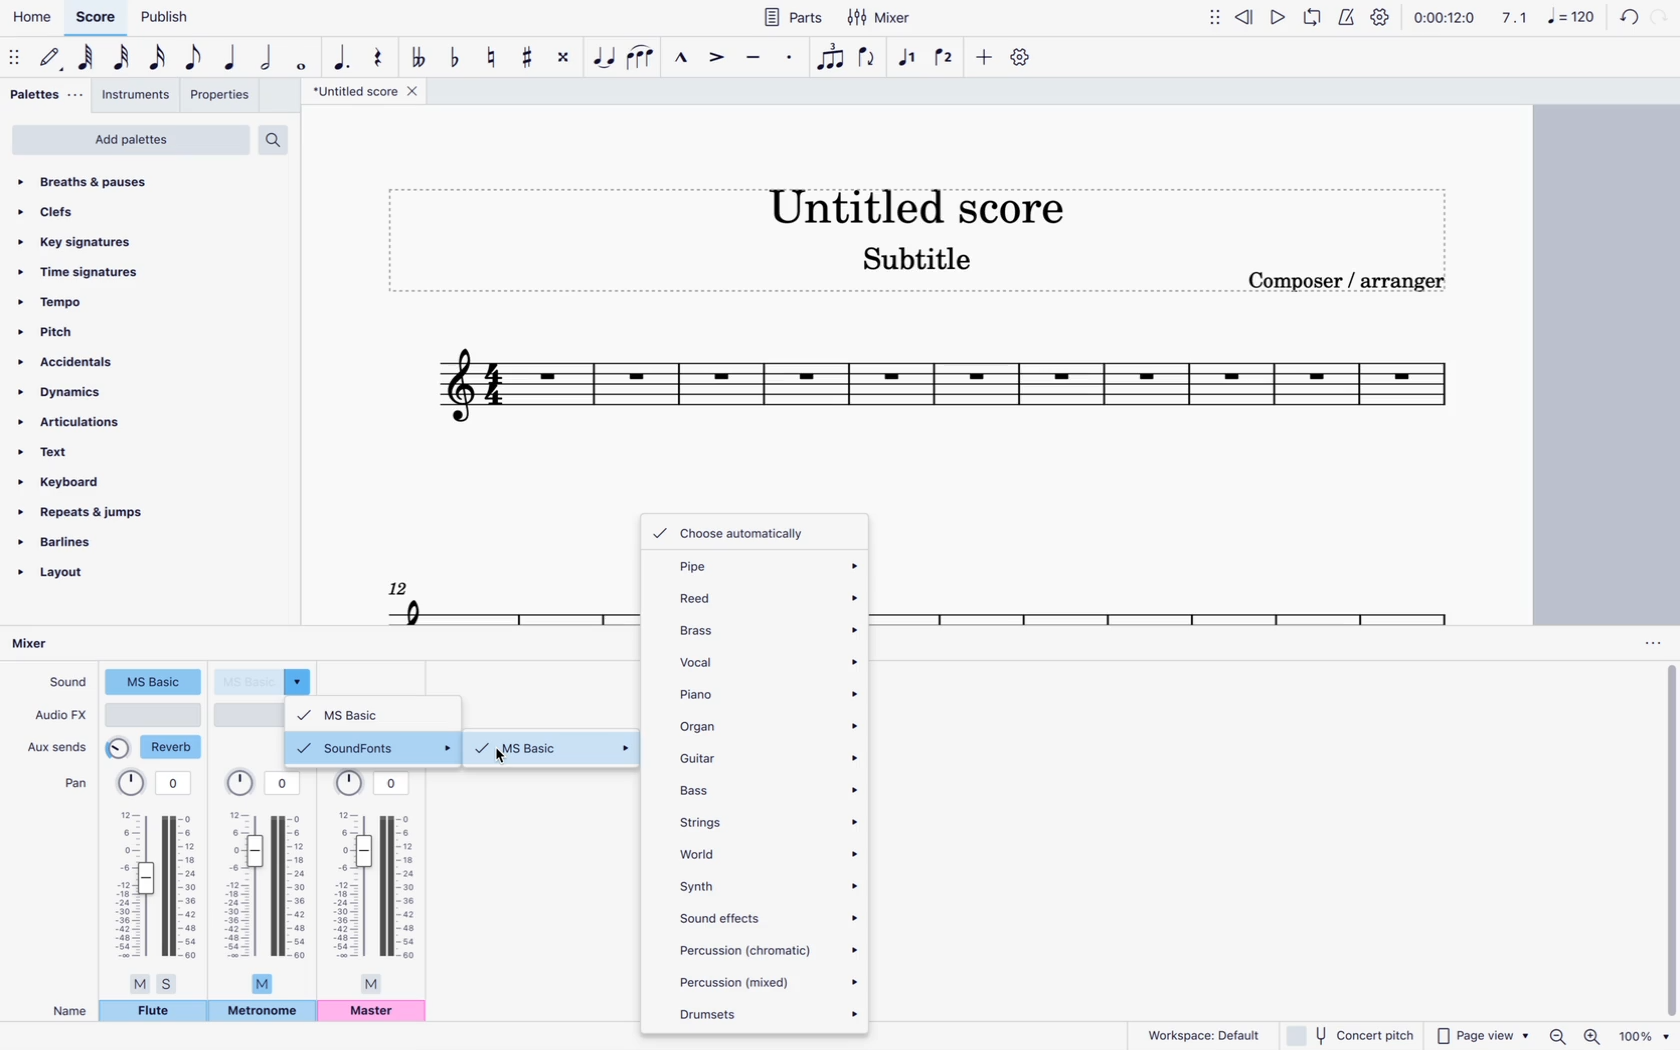 This screenshot has width=1680, height=1050. Describe the element at coordinates (138, 97) in the screenshot. I see `instruments` at that location.